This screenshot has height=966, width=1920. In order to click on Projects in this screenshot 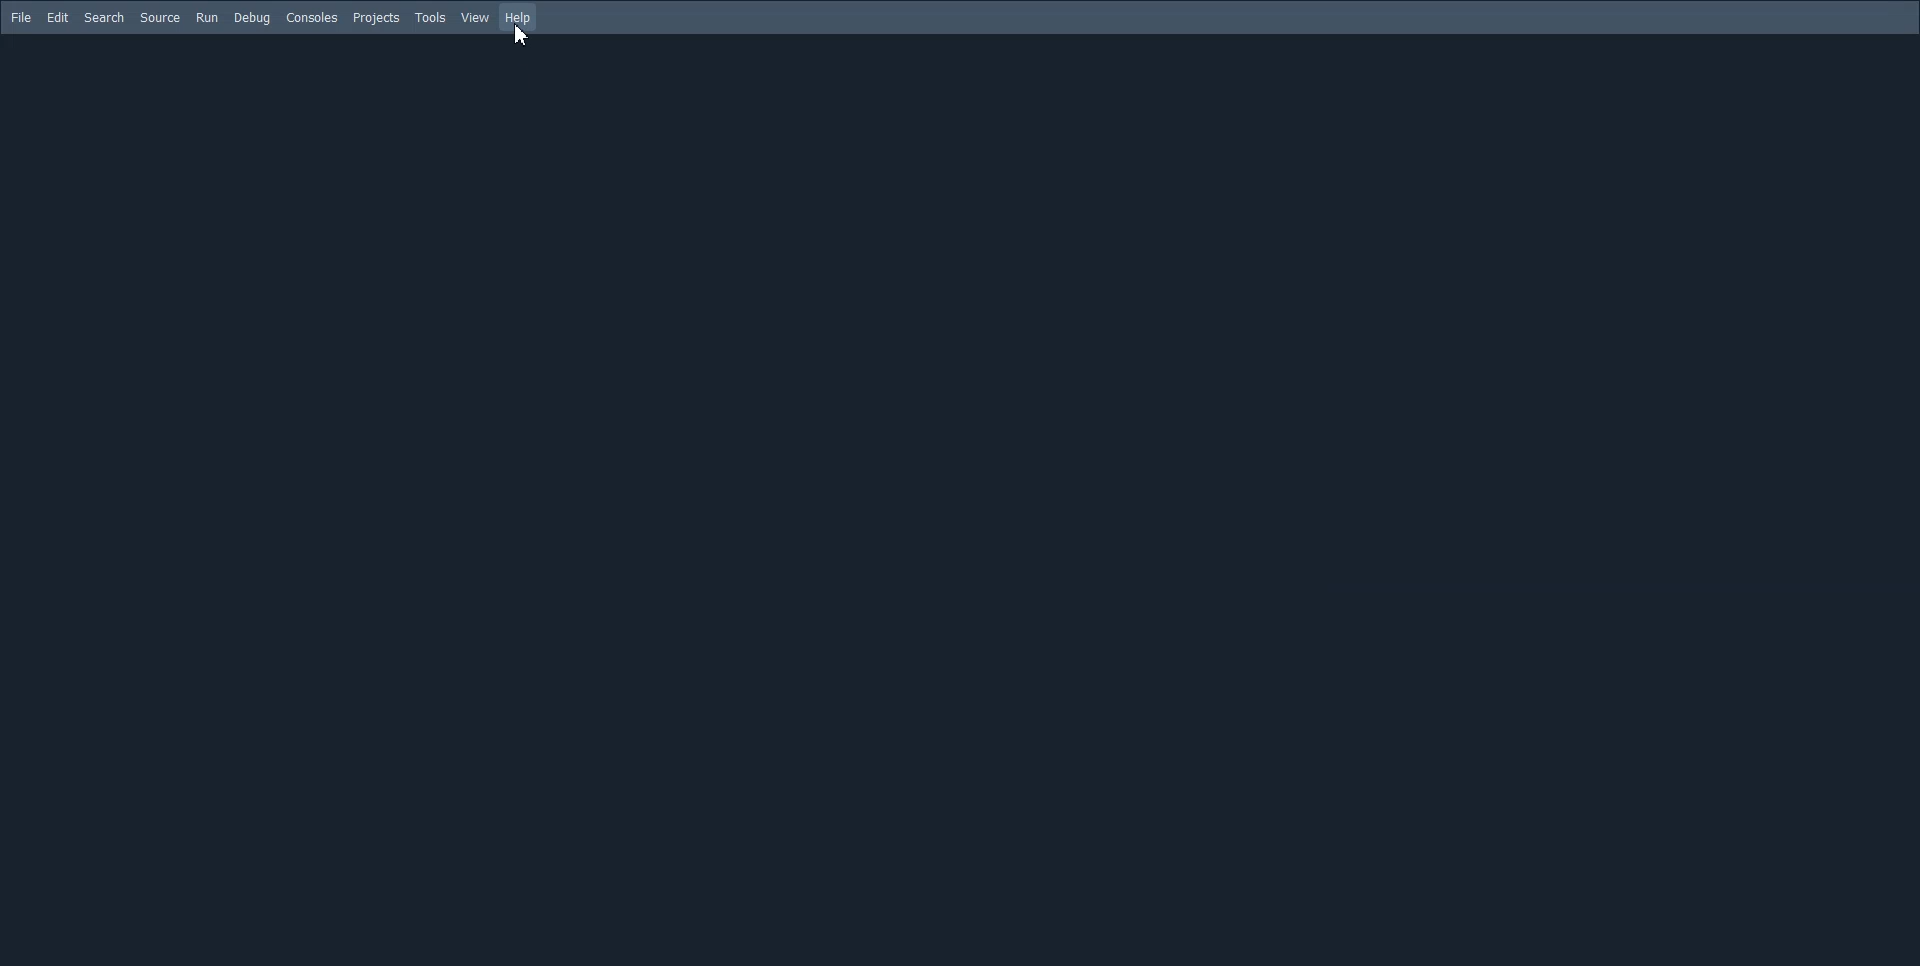, I will do `click(377, 19)`.